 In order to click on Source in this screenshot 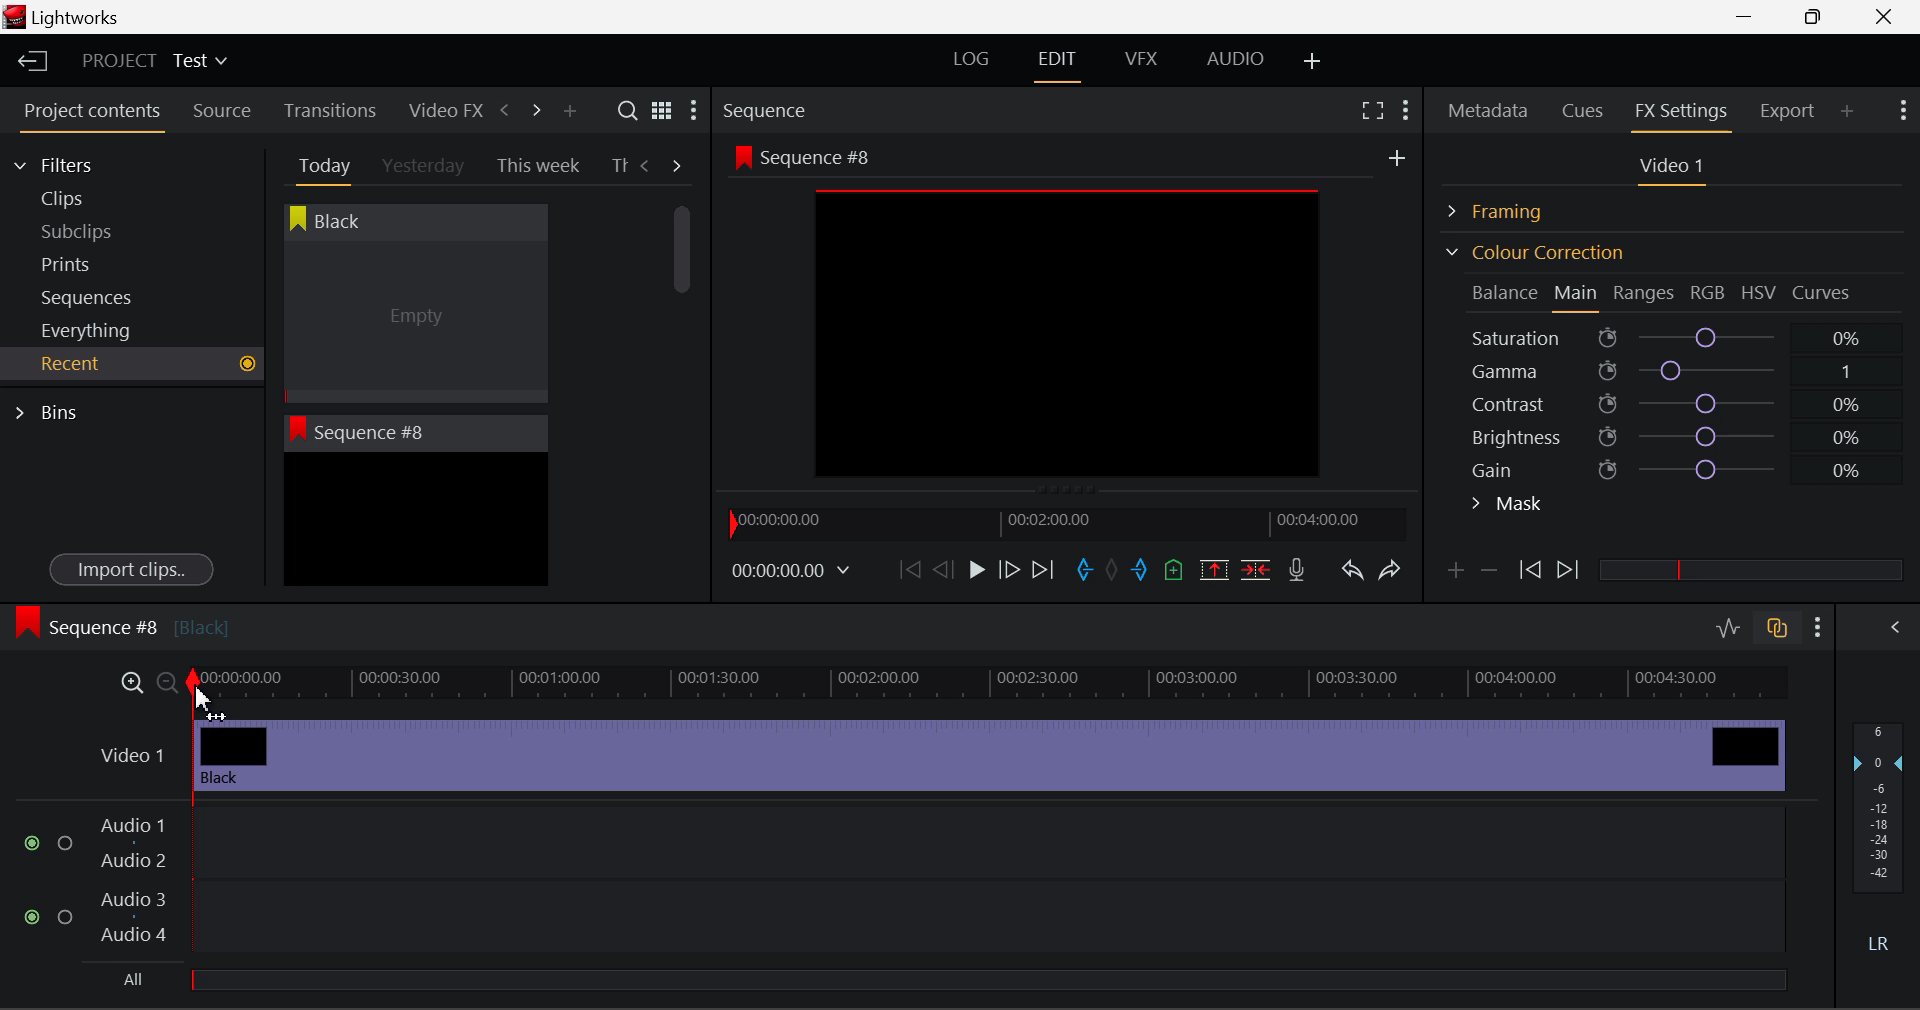, I will do `click(222, 111)`.